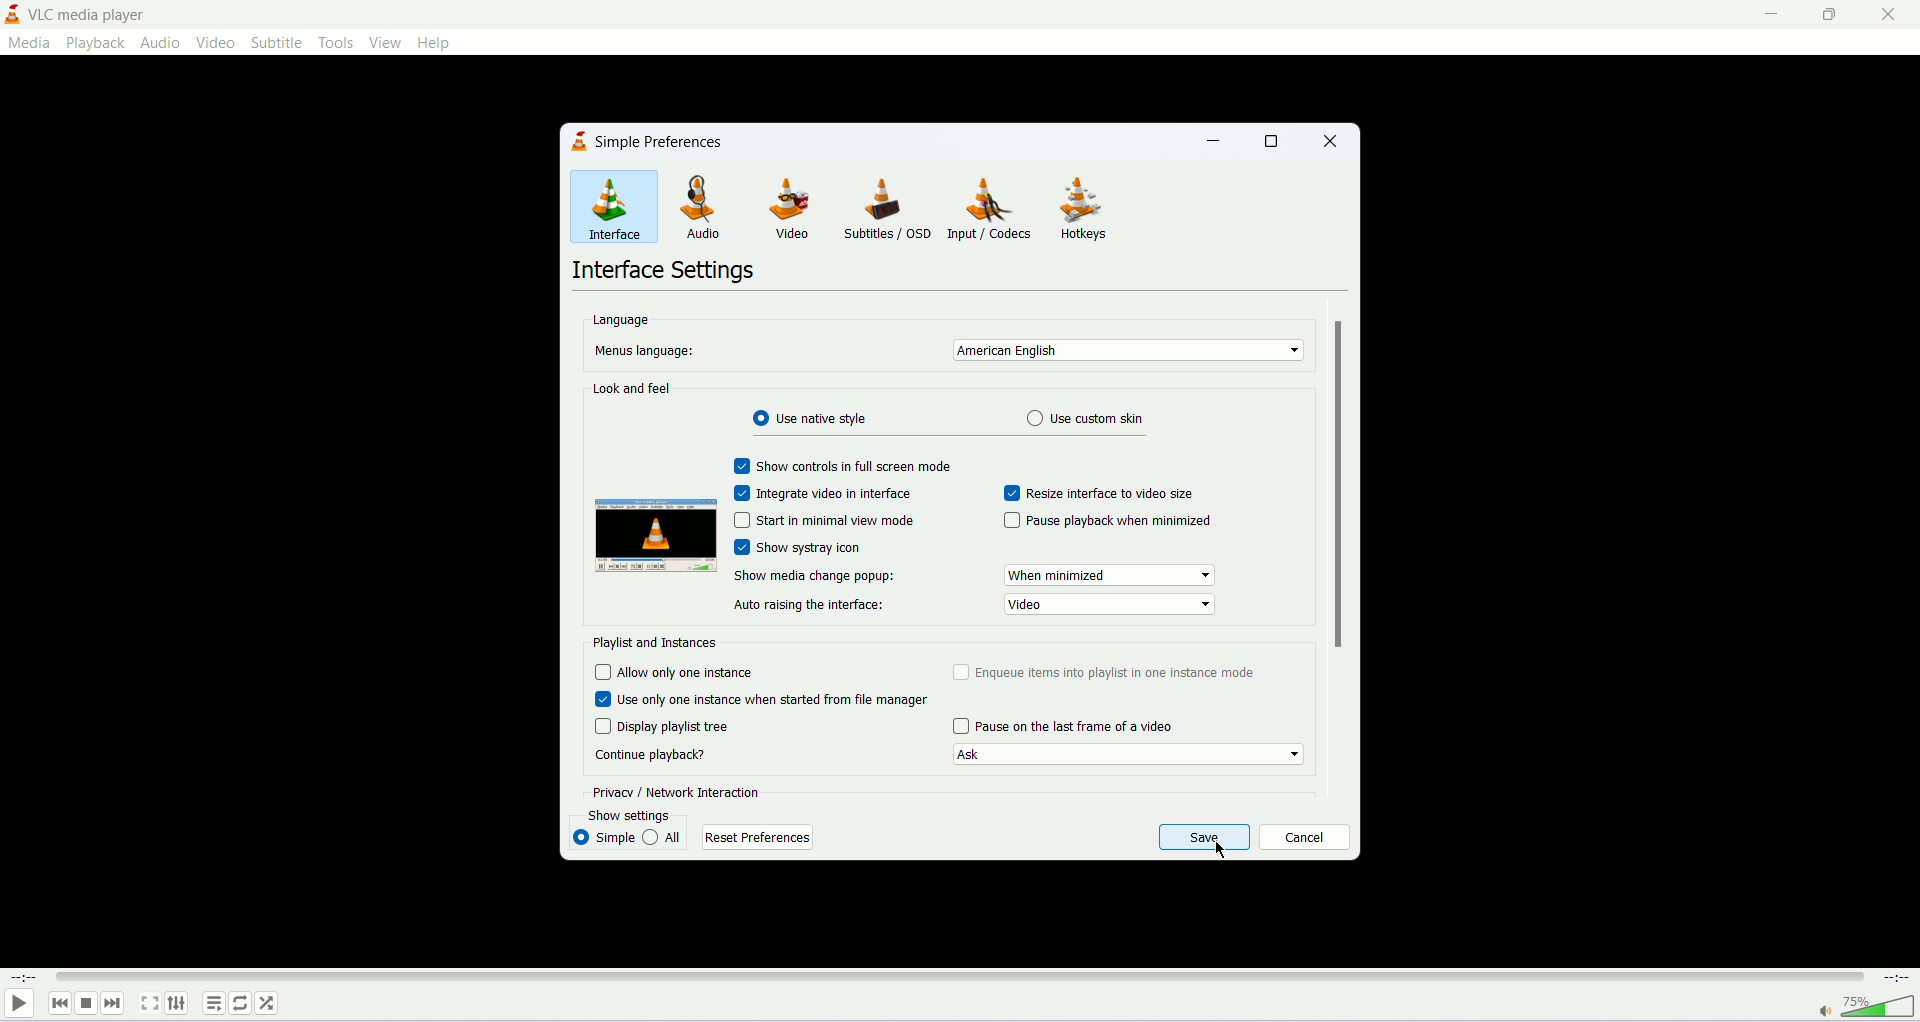 The height and width of the screenshot is (1022, 1920). What do you see at coordinates (633, 388) in the screenshot?
I see `Look and feel` at bounding box center [633, 388].